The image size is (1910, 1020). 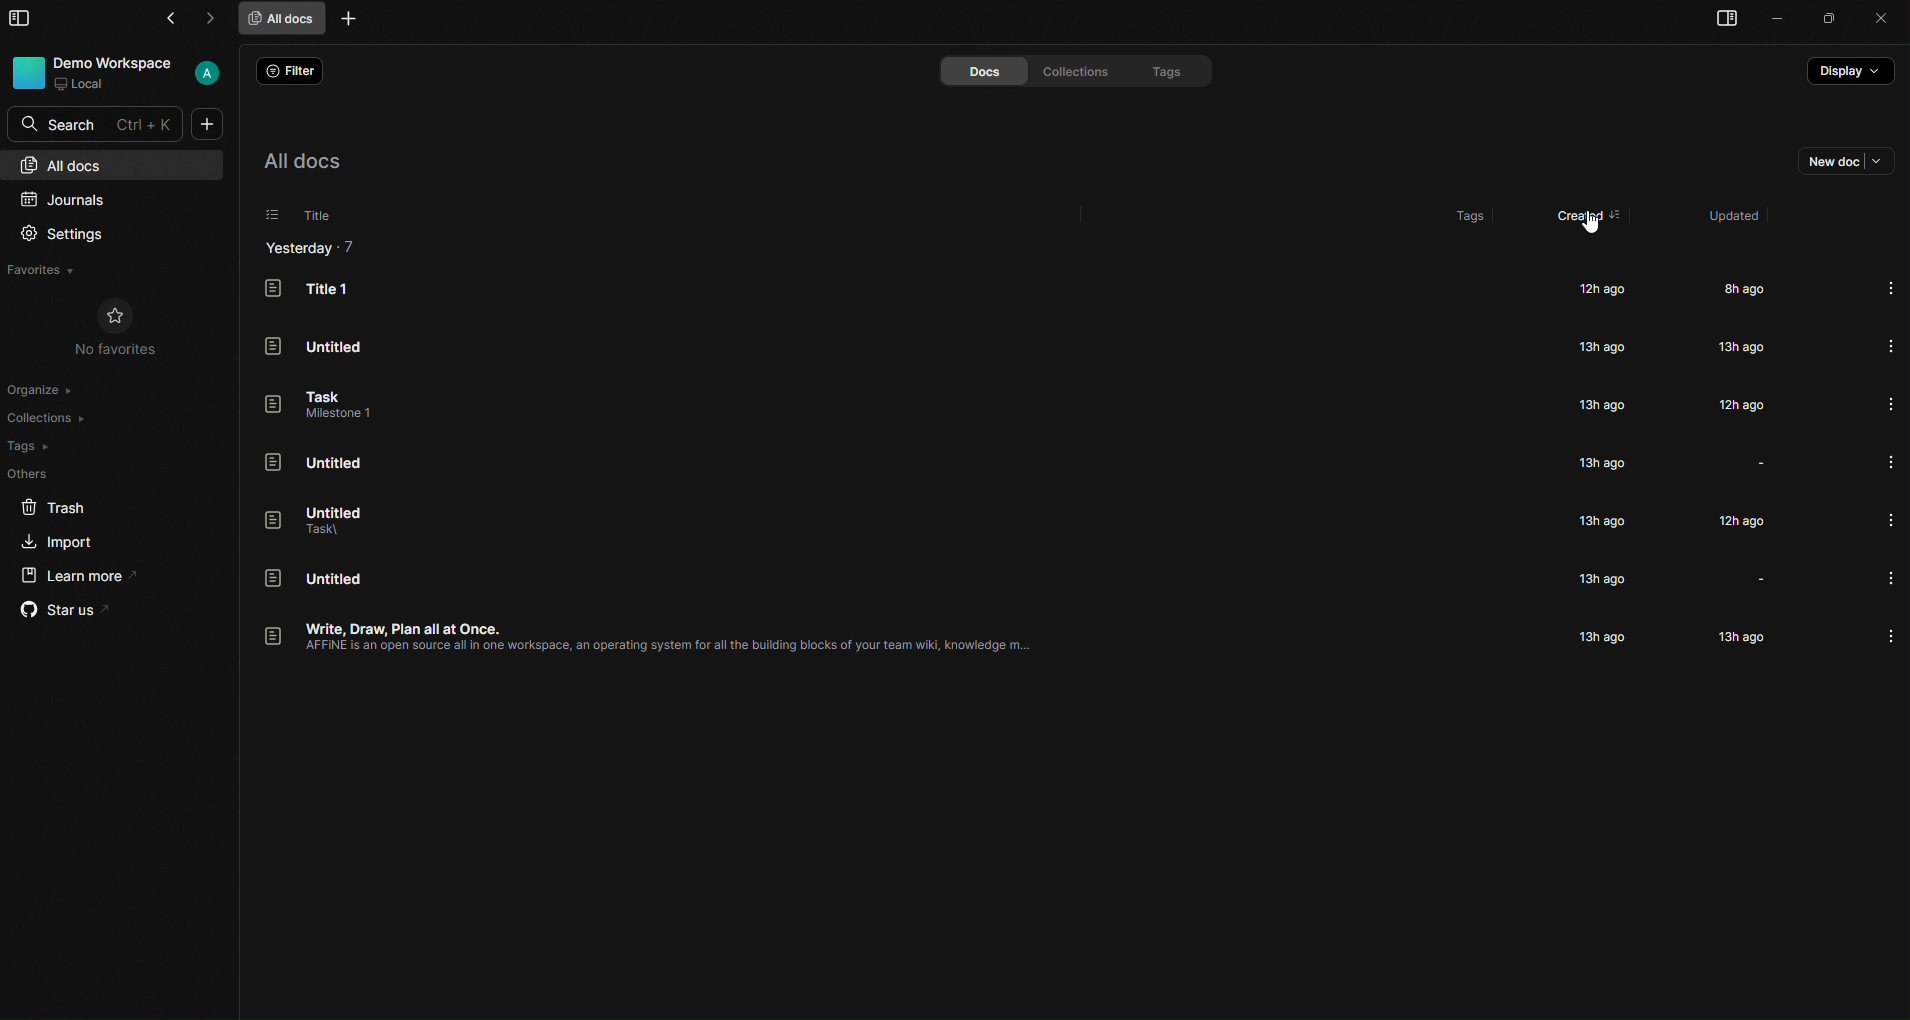 What do you see at coordinates (311, 247) in the screenshot?
I see `Yesterday - 7 ` at bounding box center [311, 247].